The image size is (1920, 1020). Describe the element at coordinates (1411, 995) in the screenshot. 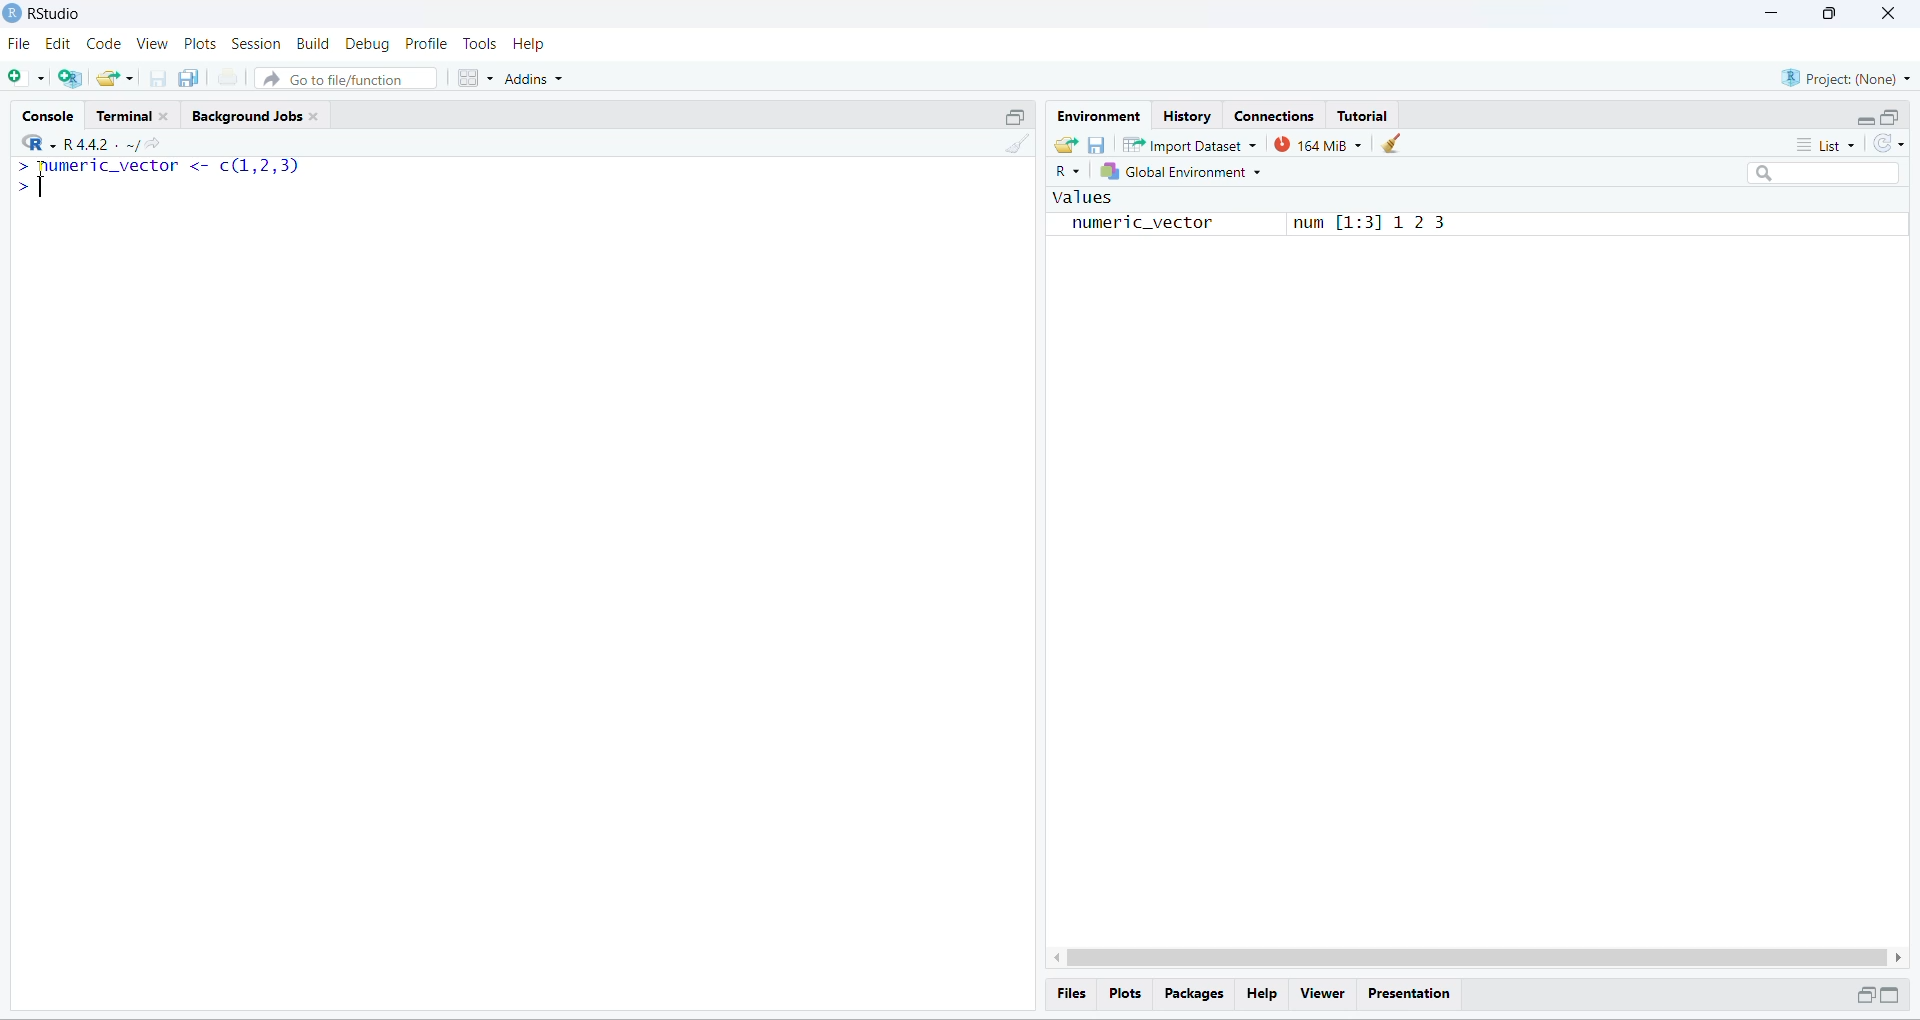

I see `Presentation` at that location.